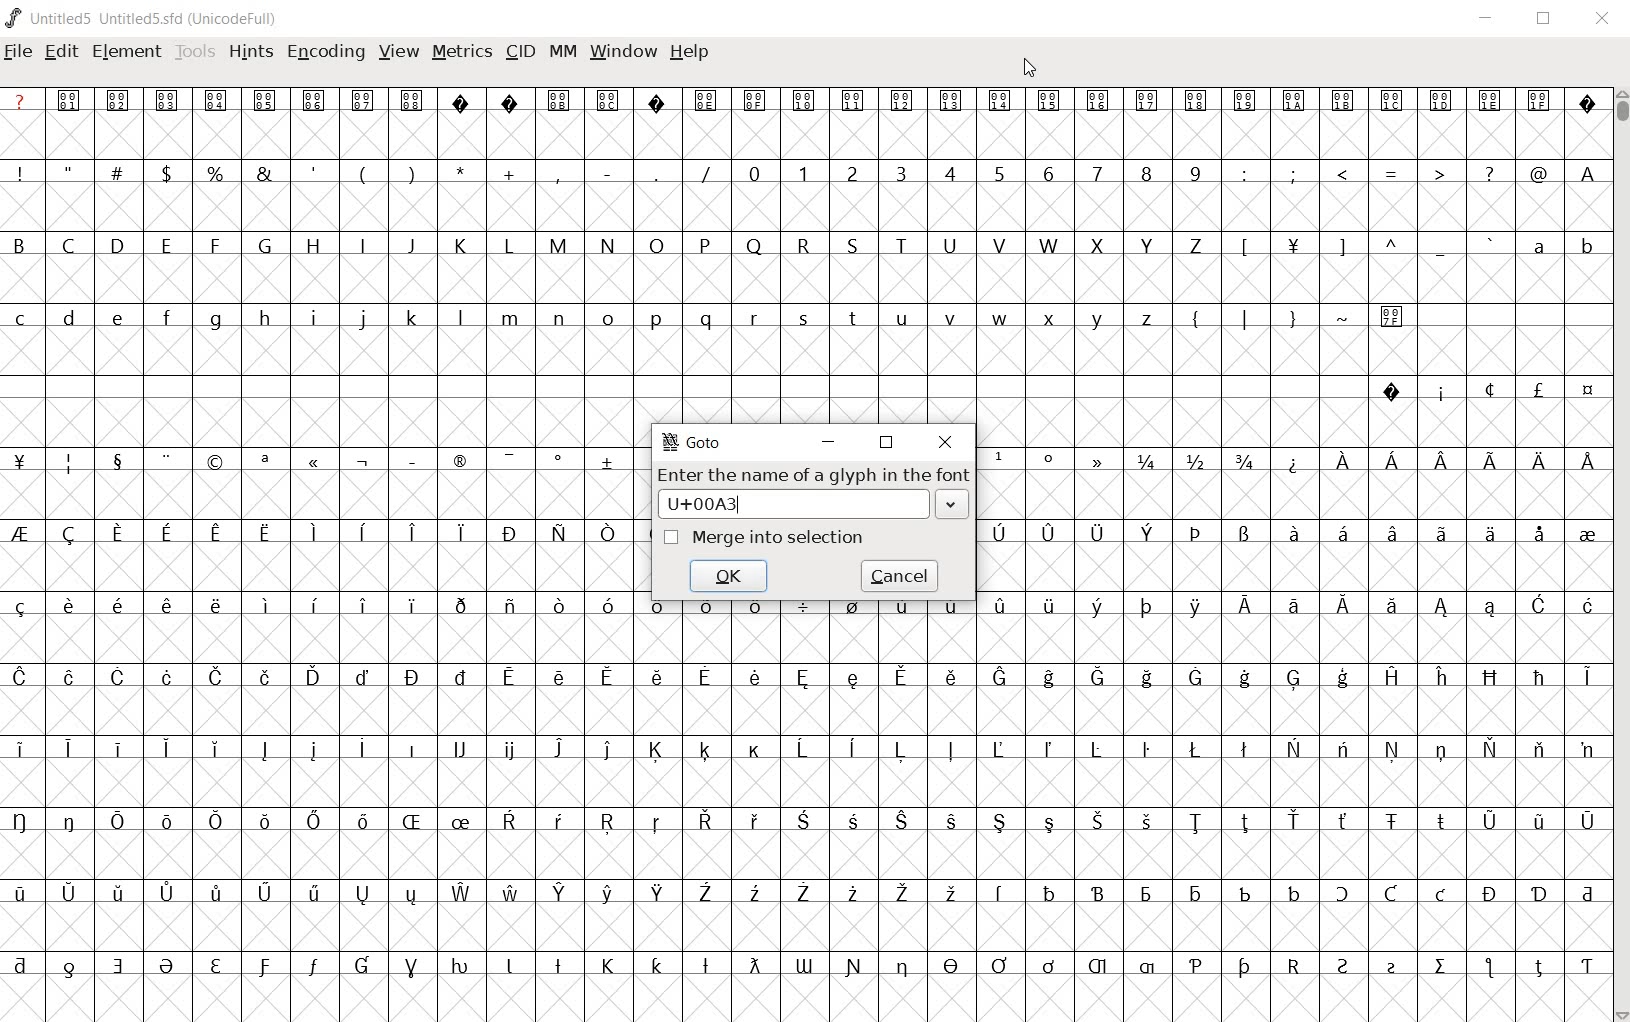 Image resolution: width=1630 pixels, height=1022 pixels. What do you see at coordinates (1487, 821) in the screenshot?
I see `Symbol` at bounding box center [1487, 821].